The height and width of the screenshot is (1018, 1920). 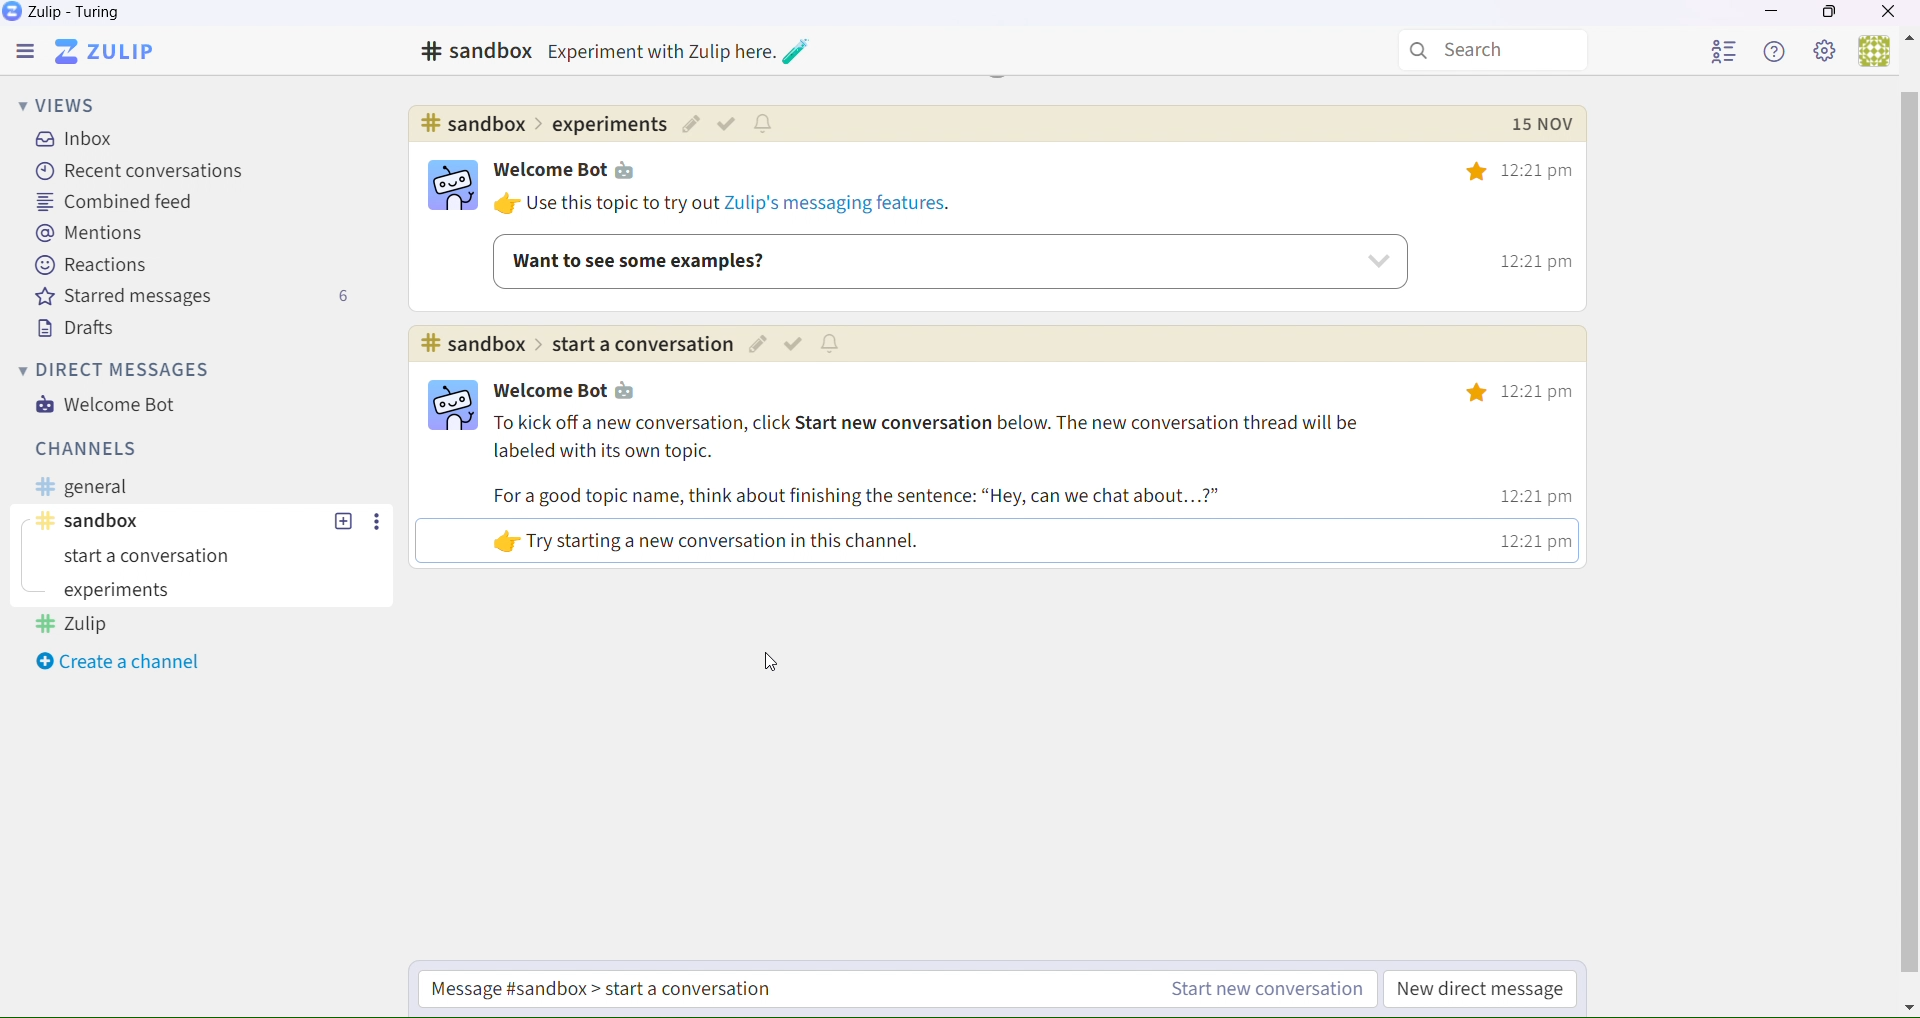 What do you see at coordinates (1874, 52) in the screenshot?
I see `Users` at bounding box center [1874, 52].